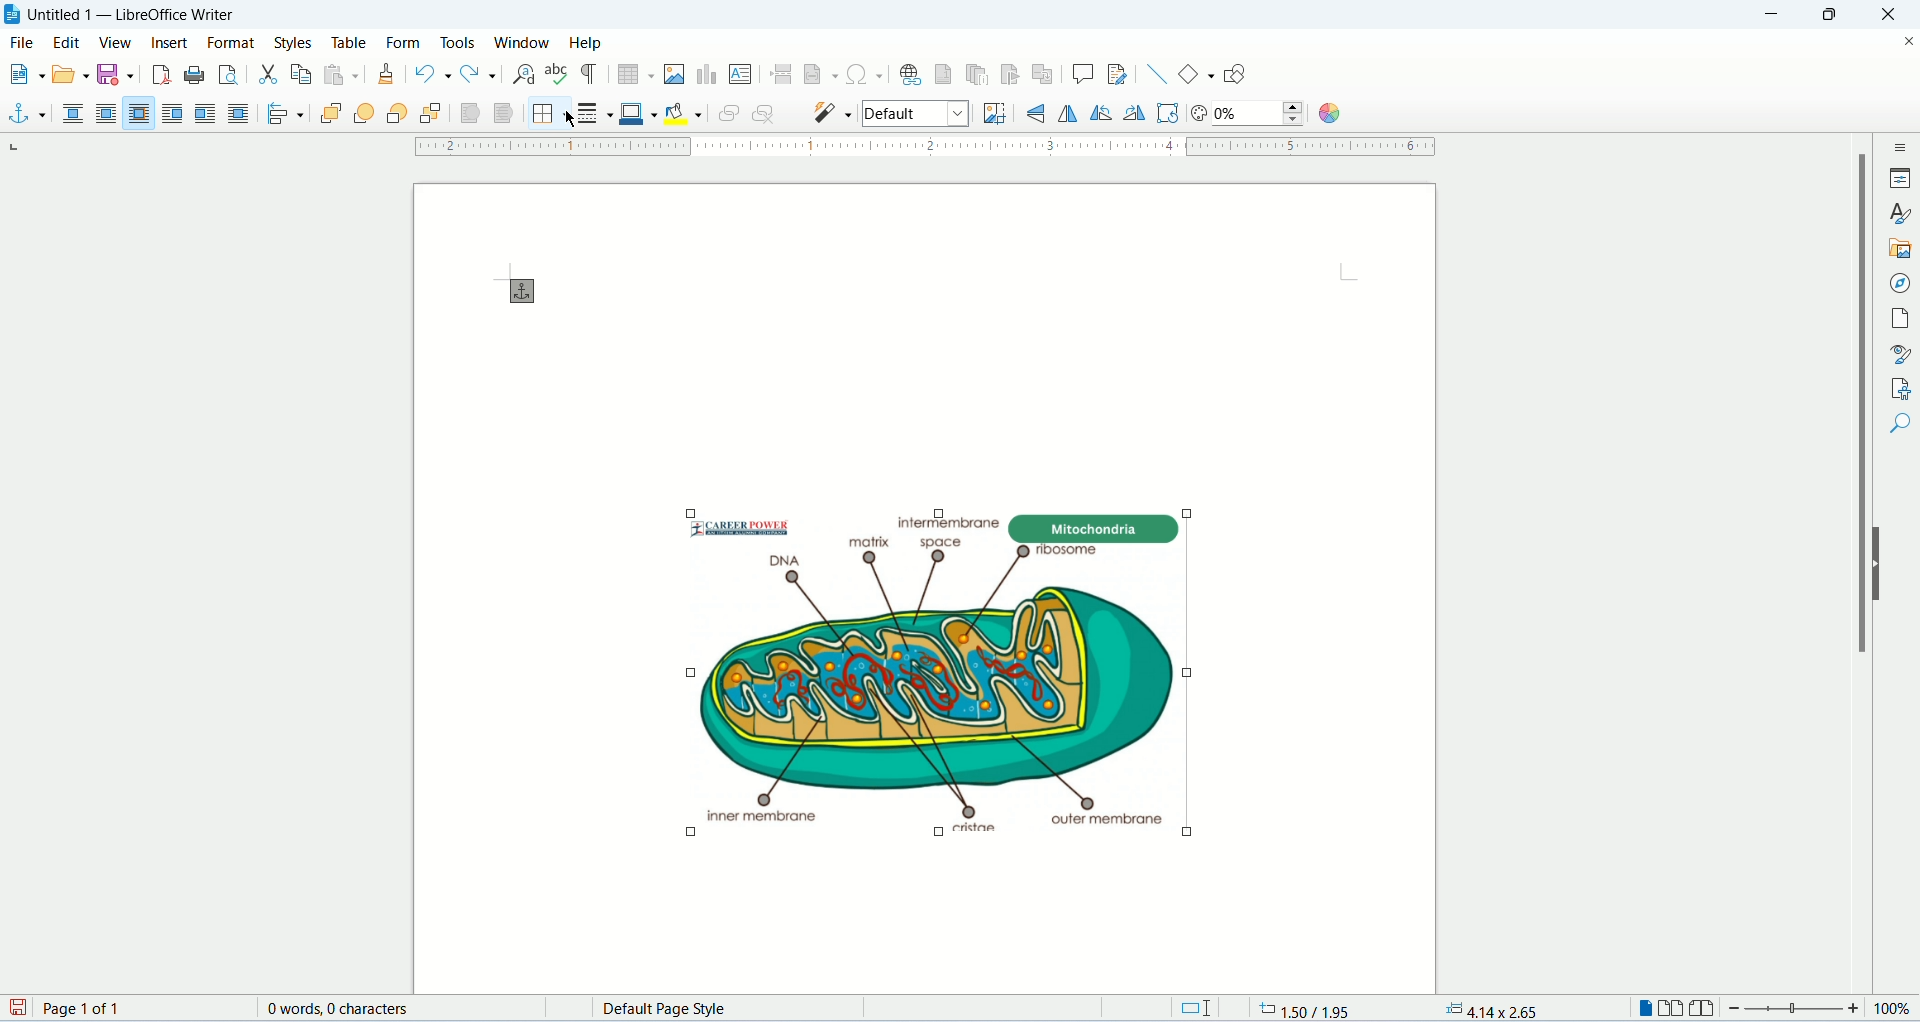  What do you see at coordinates (1902, 146) in the screenshot?
I see `sidebar settings` at bounding box center [1902, 146].